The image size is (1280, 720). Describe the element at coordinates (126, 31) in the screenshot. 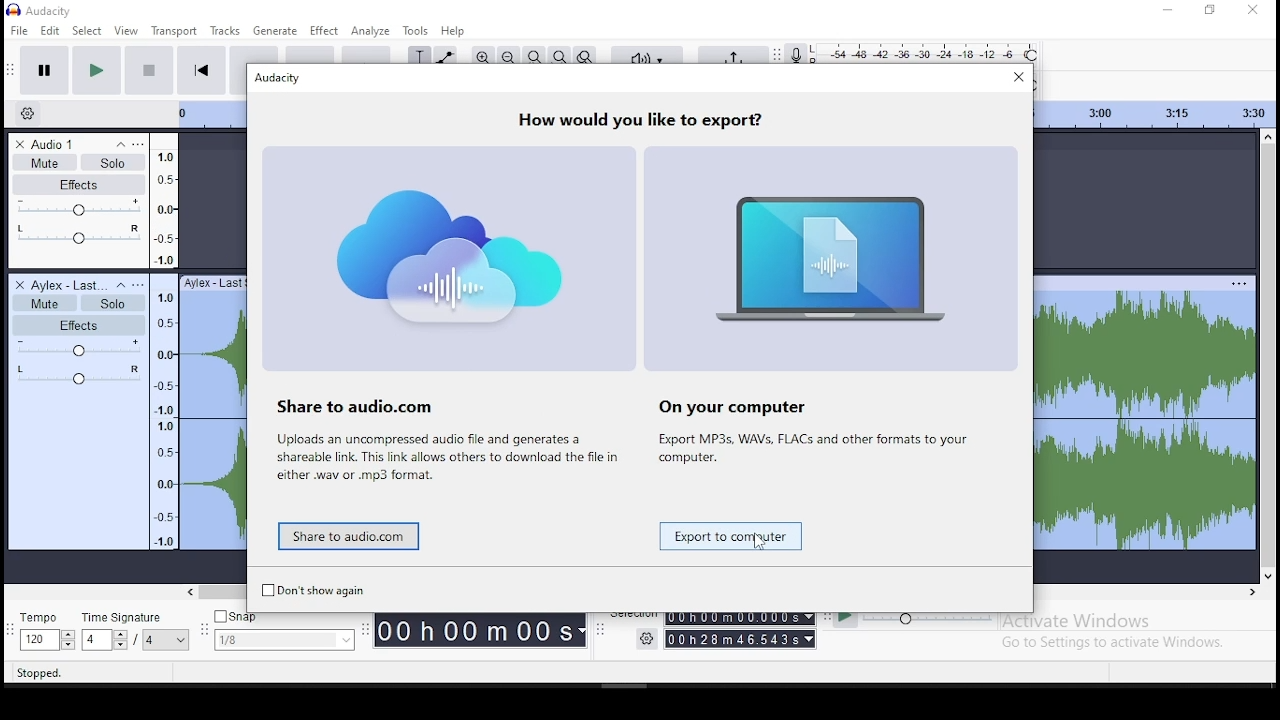

I see `view` at that location.